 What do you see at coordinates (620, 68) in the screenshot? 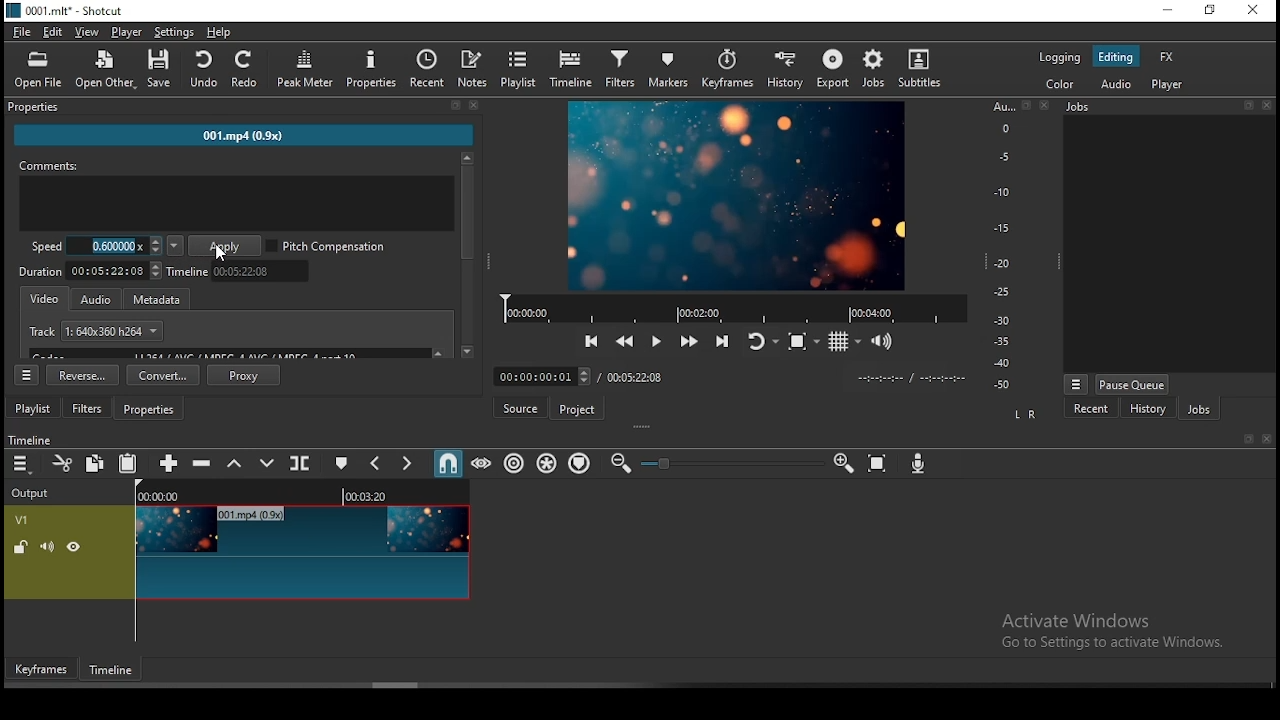
I see `filters` at bounding box center [620, 68].